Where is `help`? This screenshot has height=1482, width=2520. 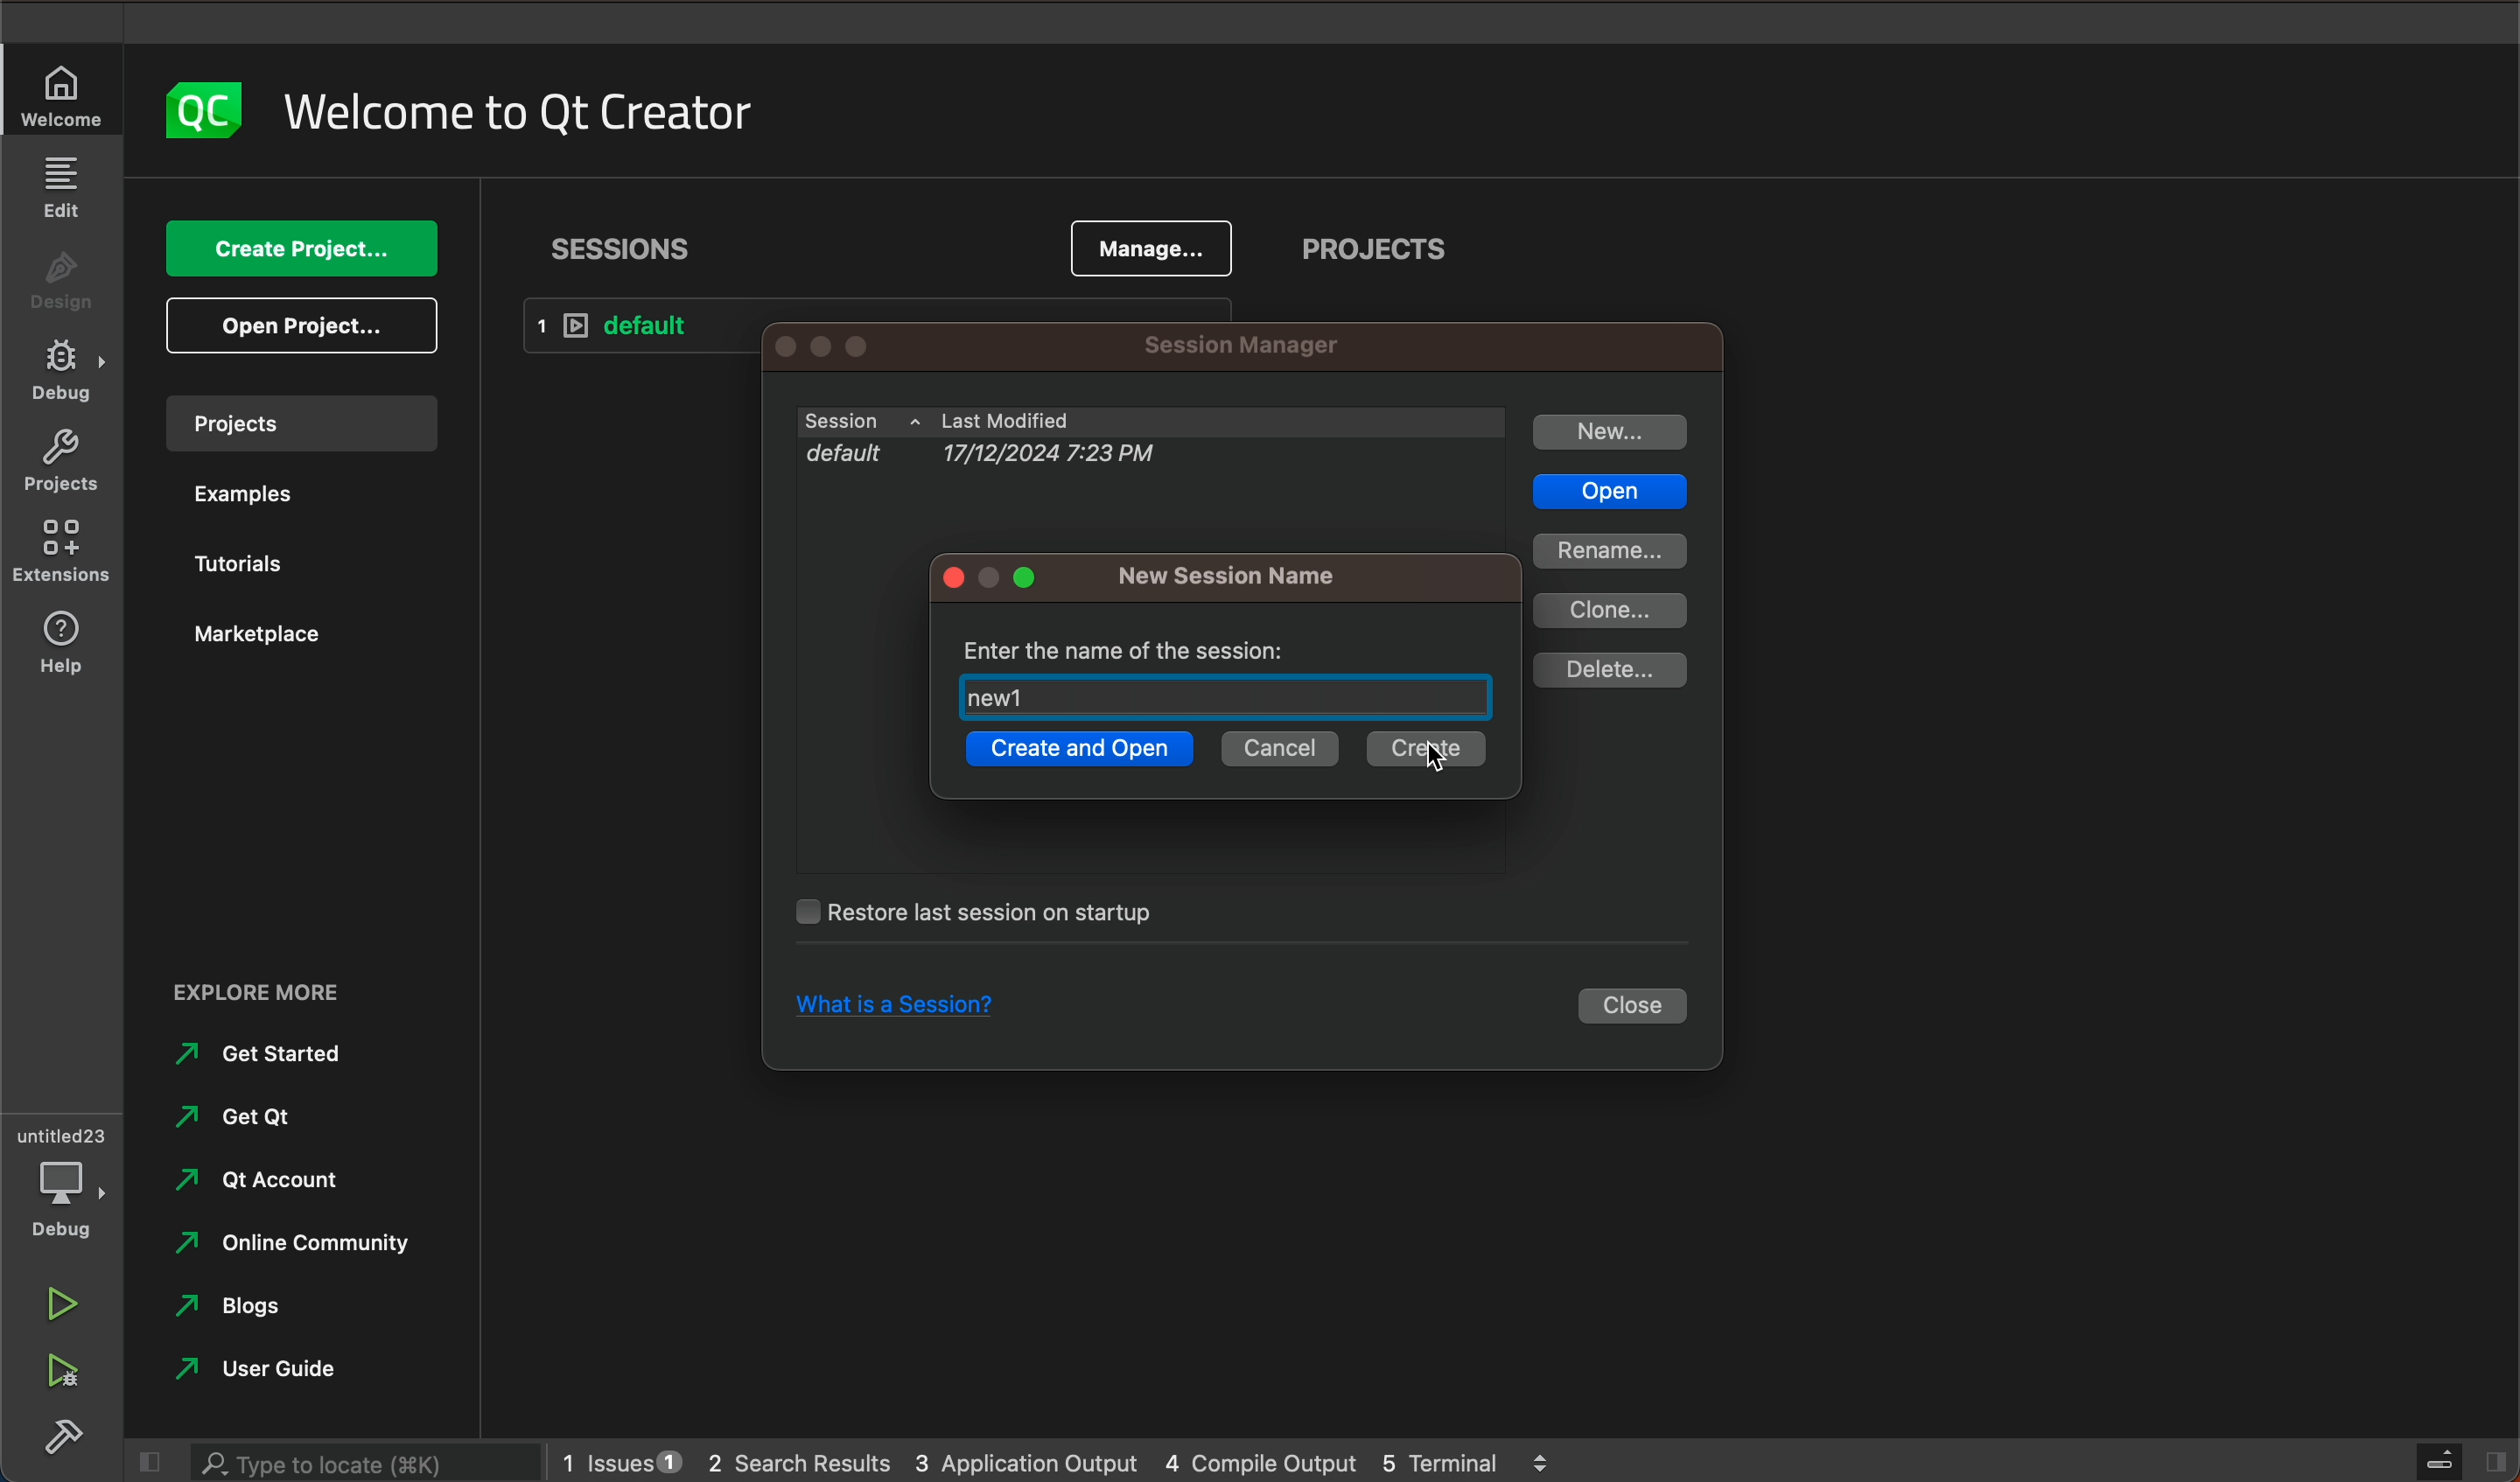
help is located at coordinates (67, 645).